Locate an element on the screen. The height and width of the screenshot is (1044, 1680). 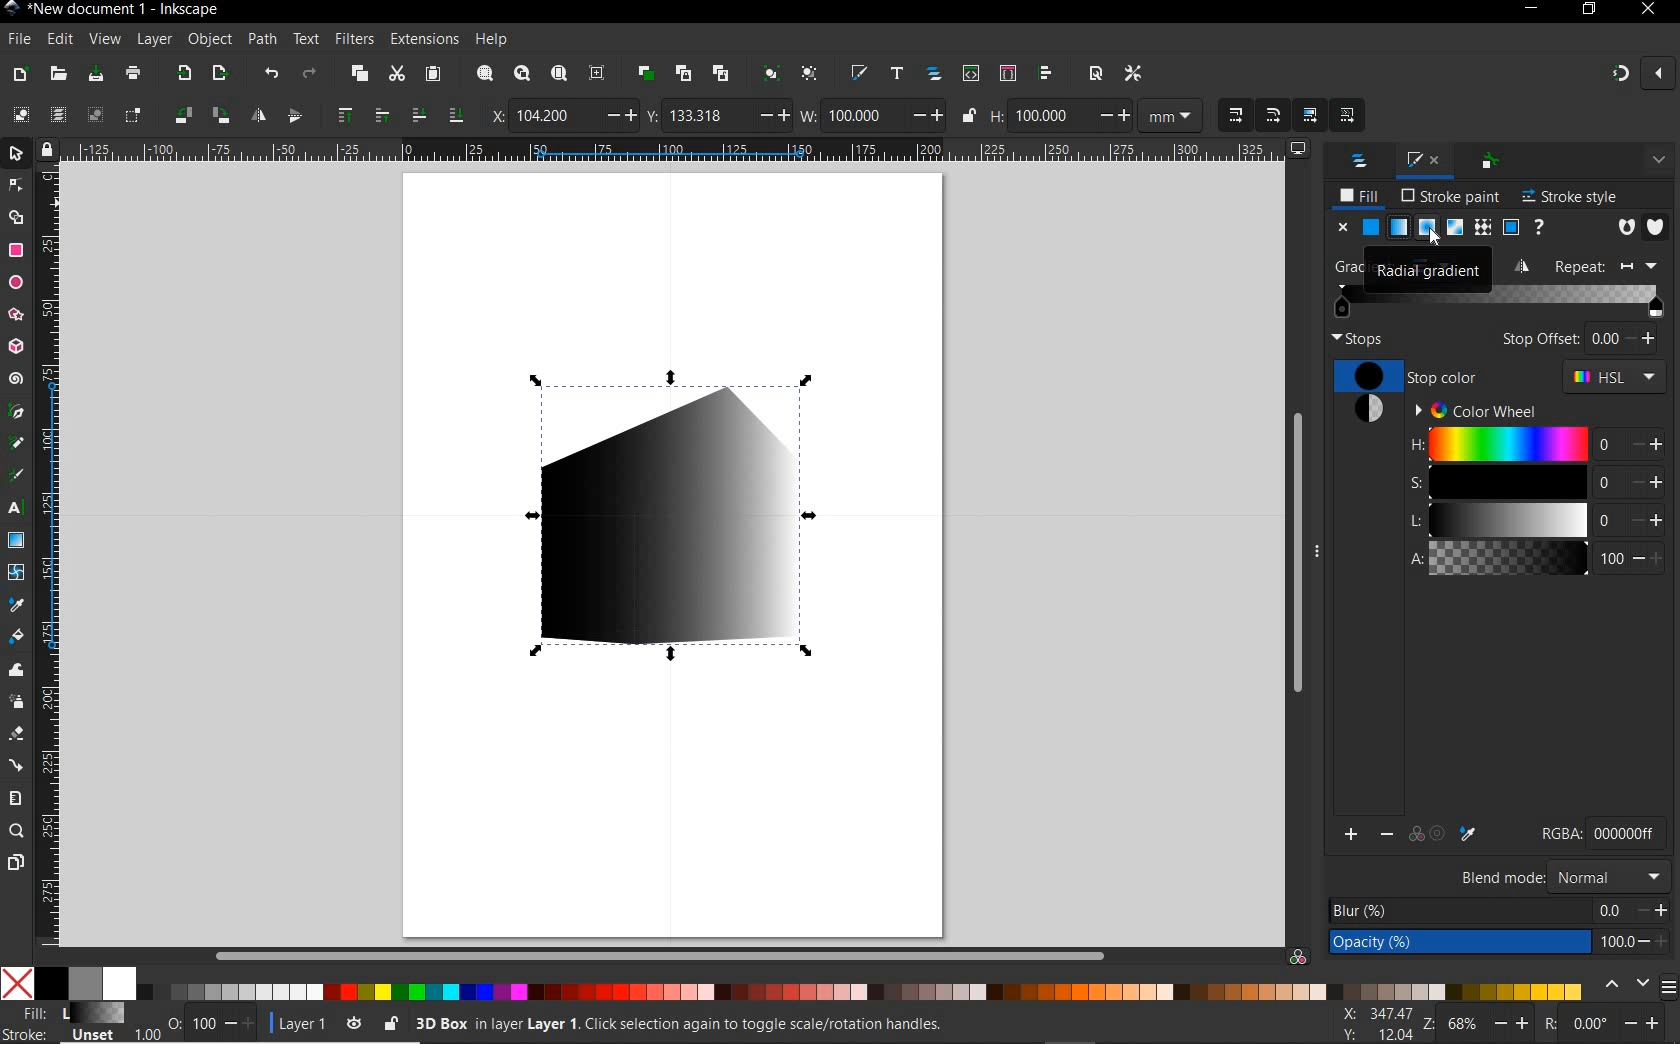
OPEN SELECTORS is located at coordinates (1008, 75).